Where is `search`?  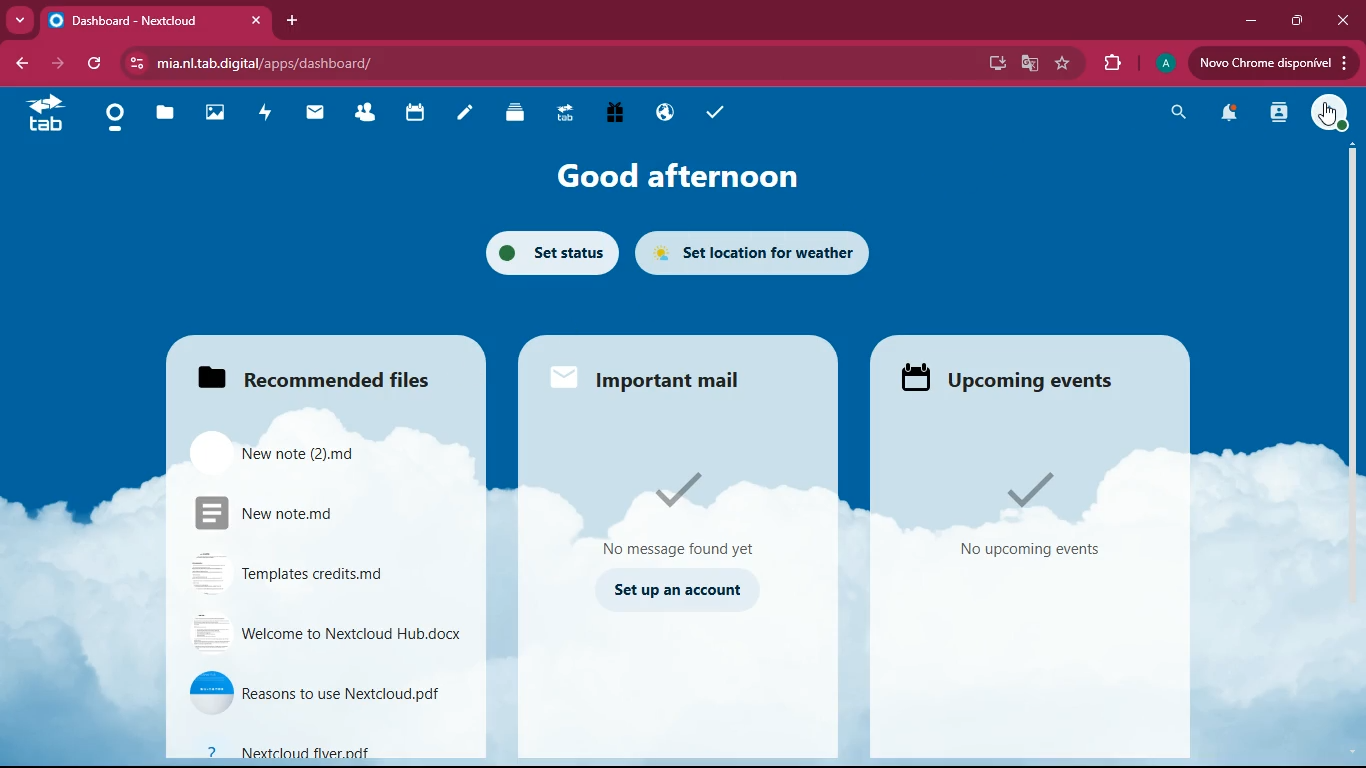 search is located at coordinates (1176, 115).